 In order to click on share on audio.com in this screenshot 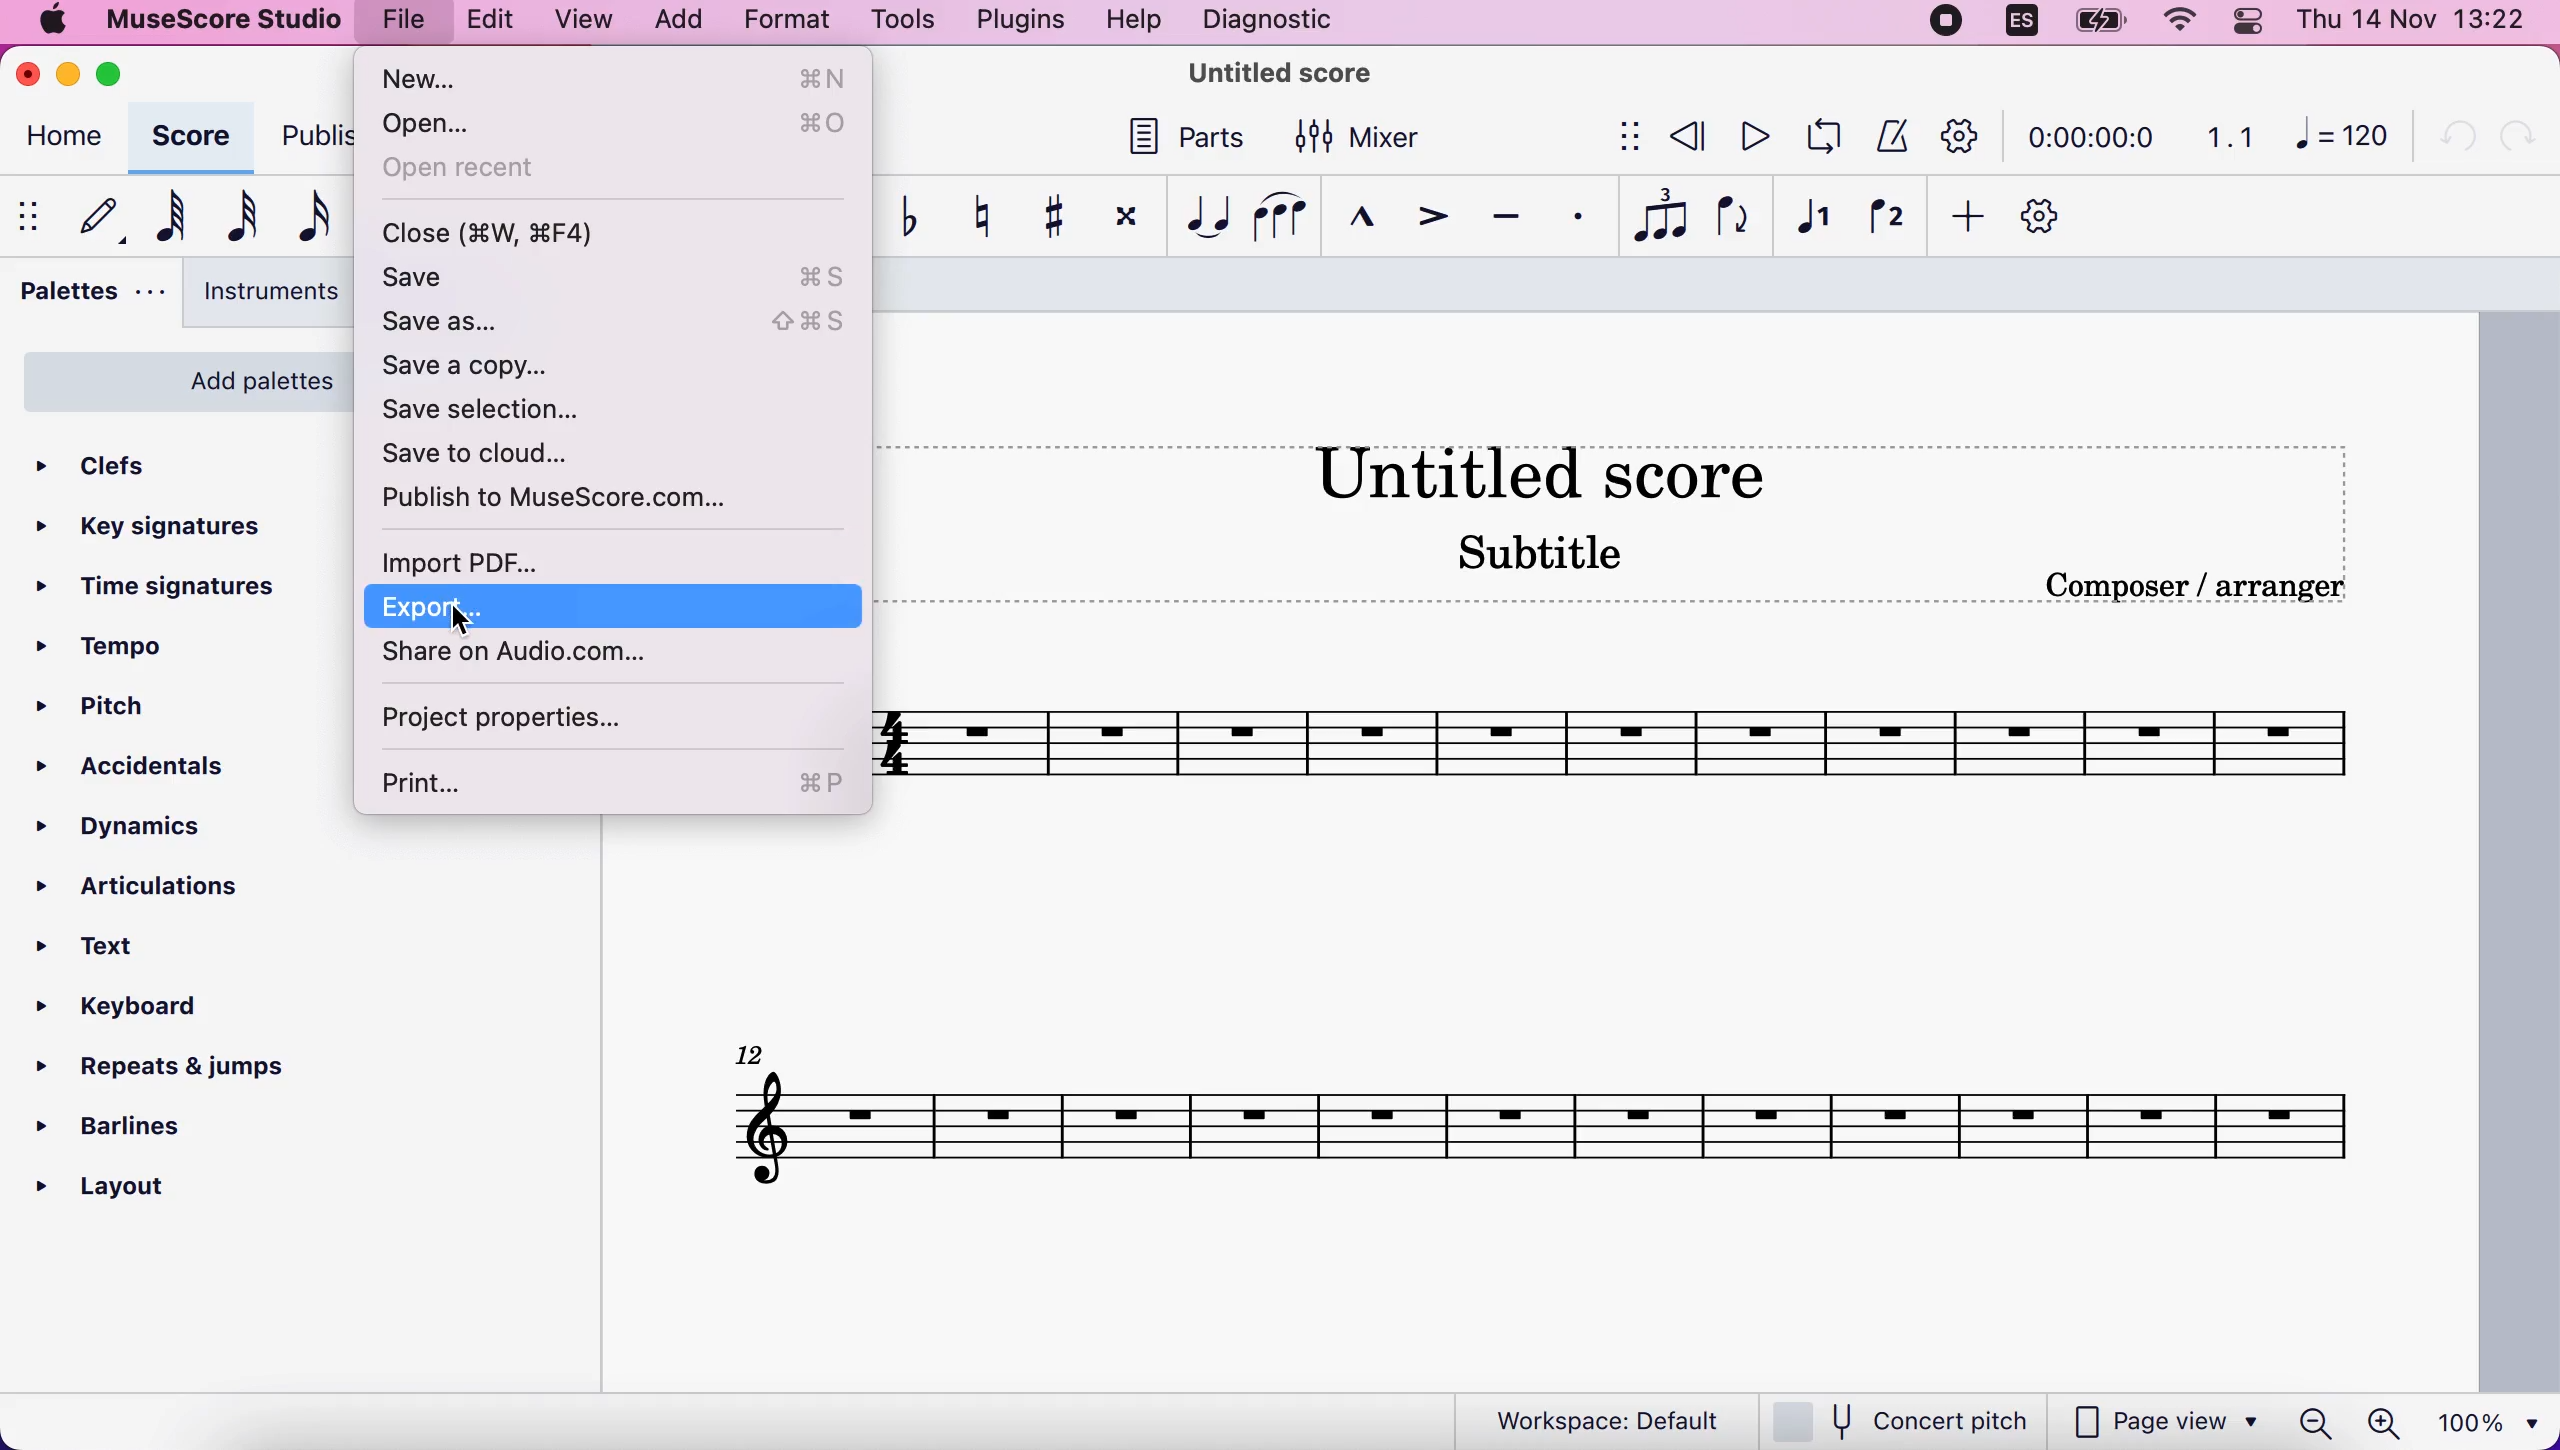, I will do `click(581, 656)`.